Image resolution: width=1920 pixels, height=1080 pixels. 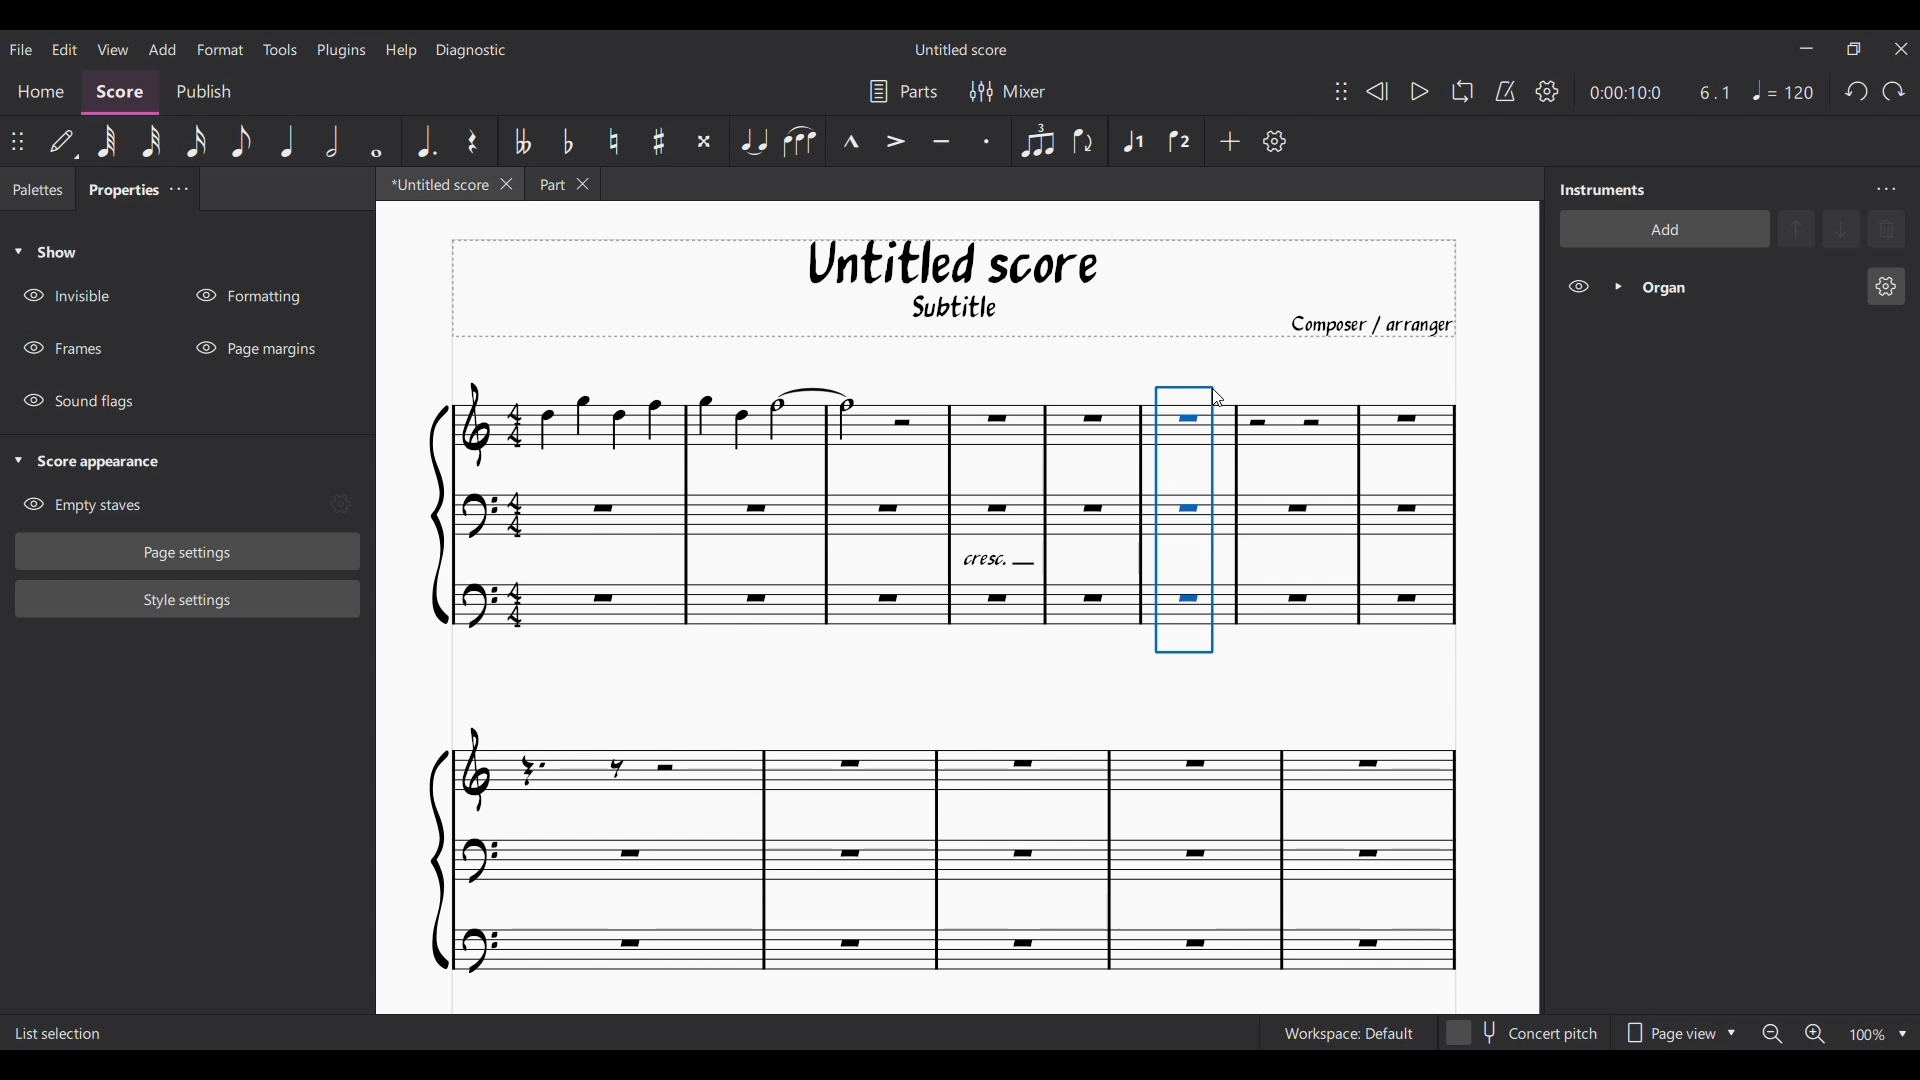 I want to click on Marcato, so click(x=849, y=142).